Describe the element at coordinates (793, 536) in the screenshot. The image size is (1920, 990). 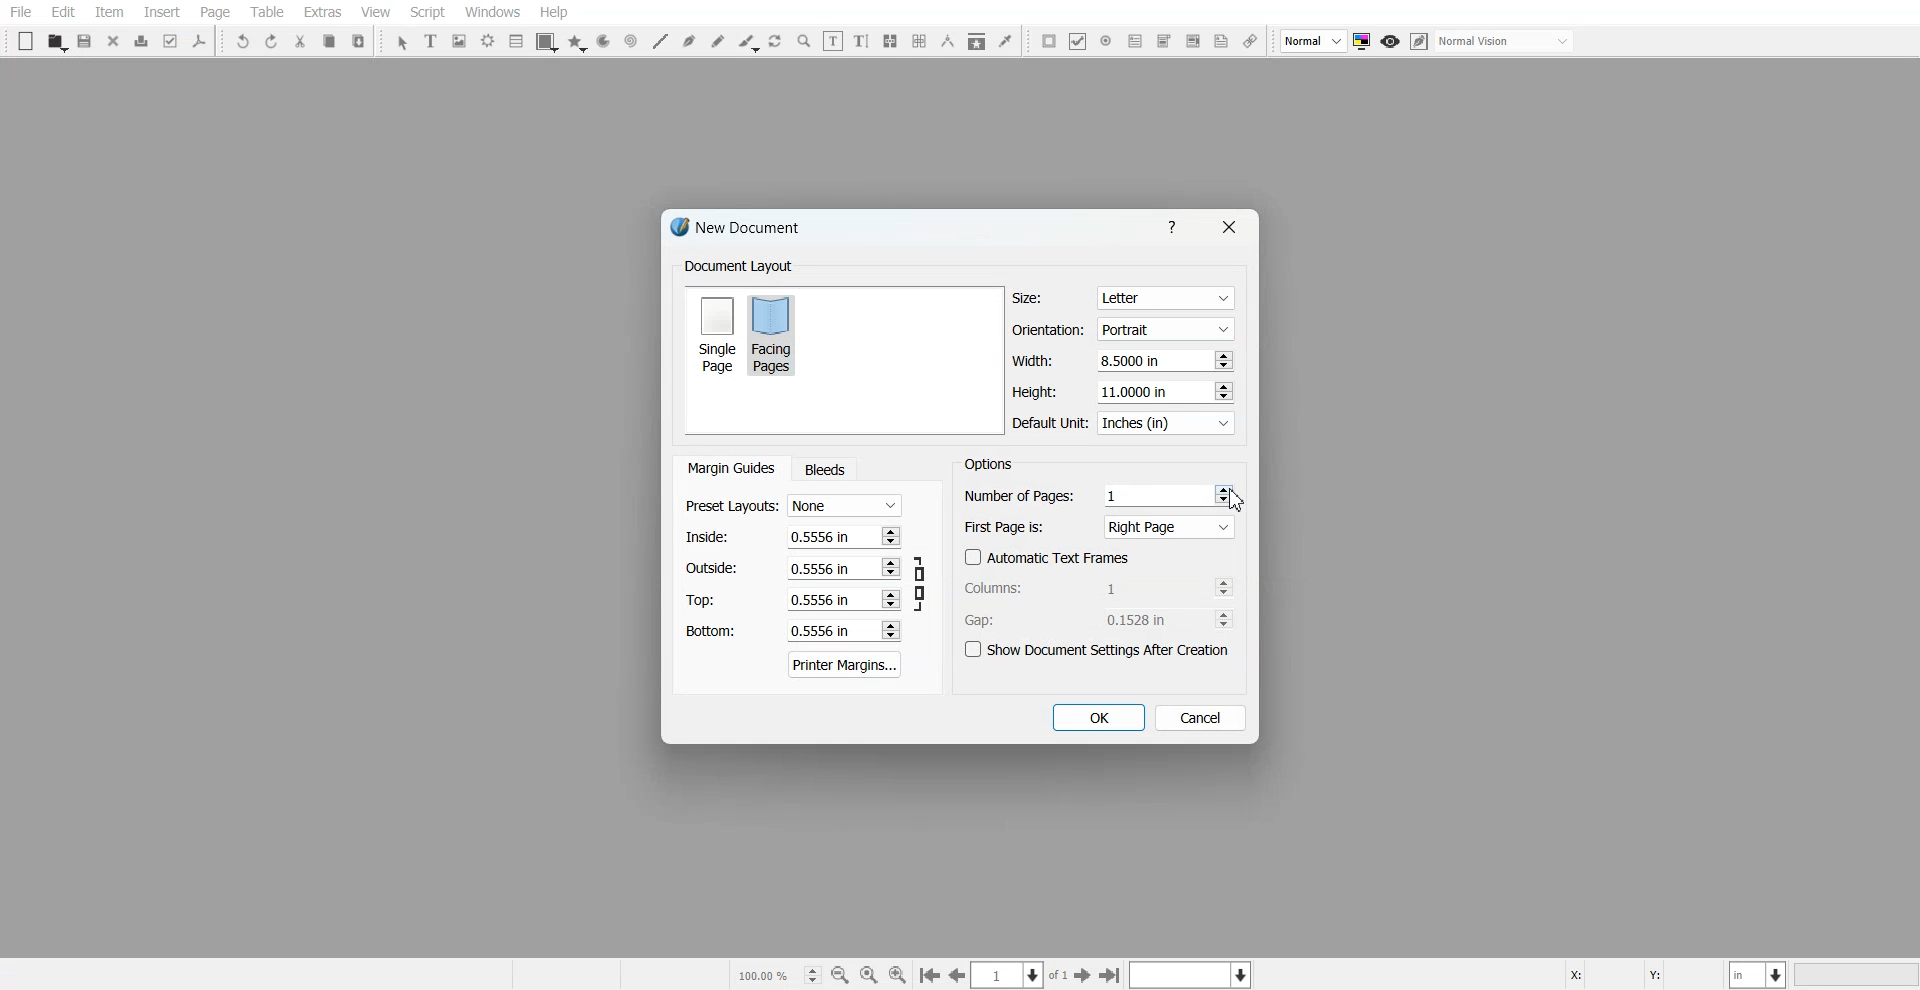
I see `Left margin adjuster` at that location.